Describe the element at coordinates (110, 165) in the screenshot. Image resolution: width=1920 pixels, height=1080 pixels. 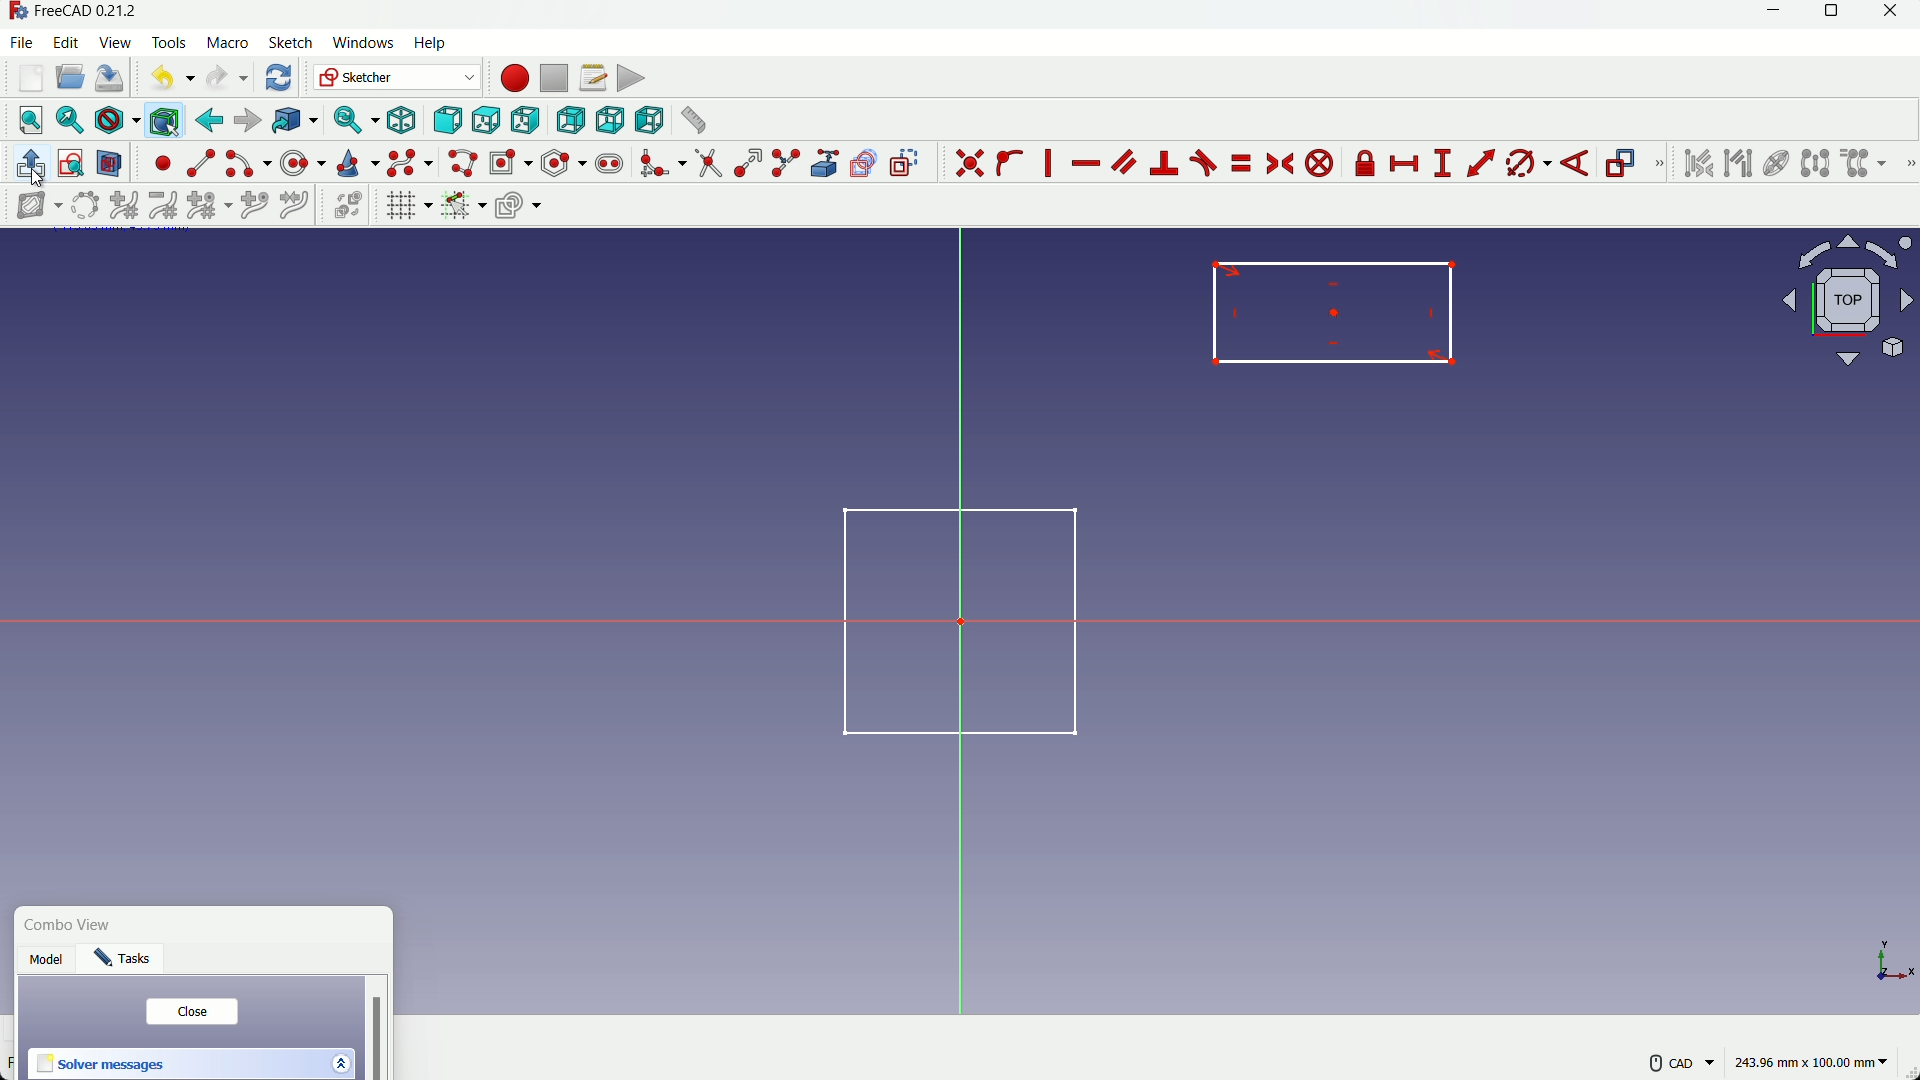
I see `view section` at that location.